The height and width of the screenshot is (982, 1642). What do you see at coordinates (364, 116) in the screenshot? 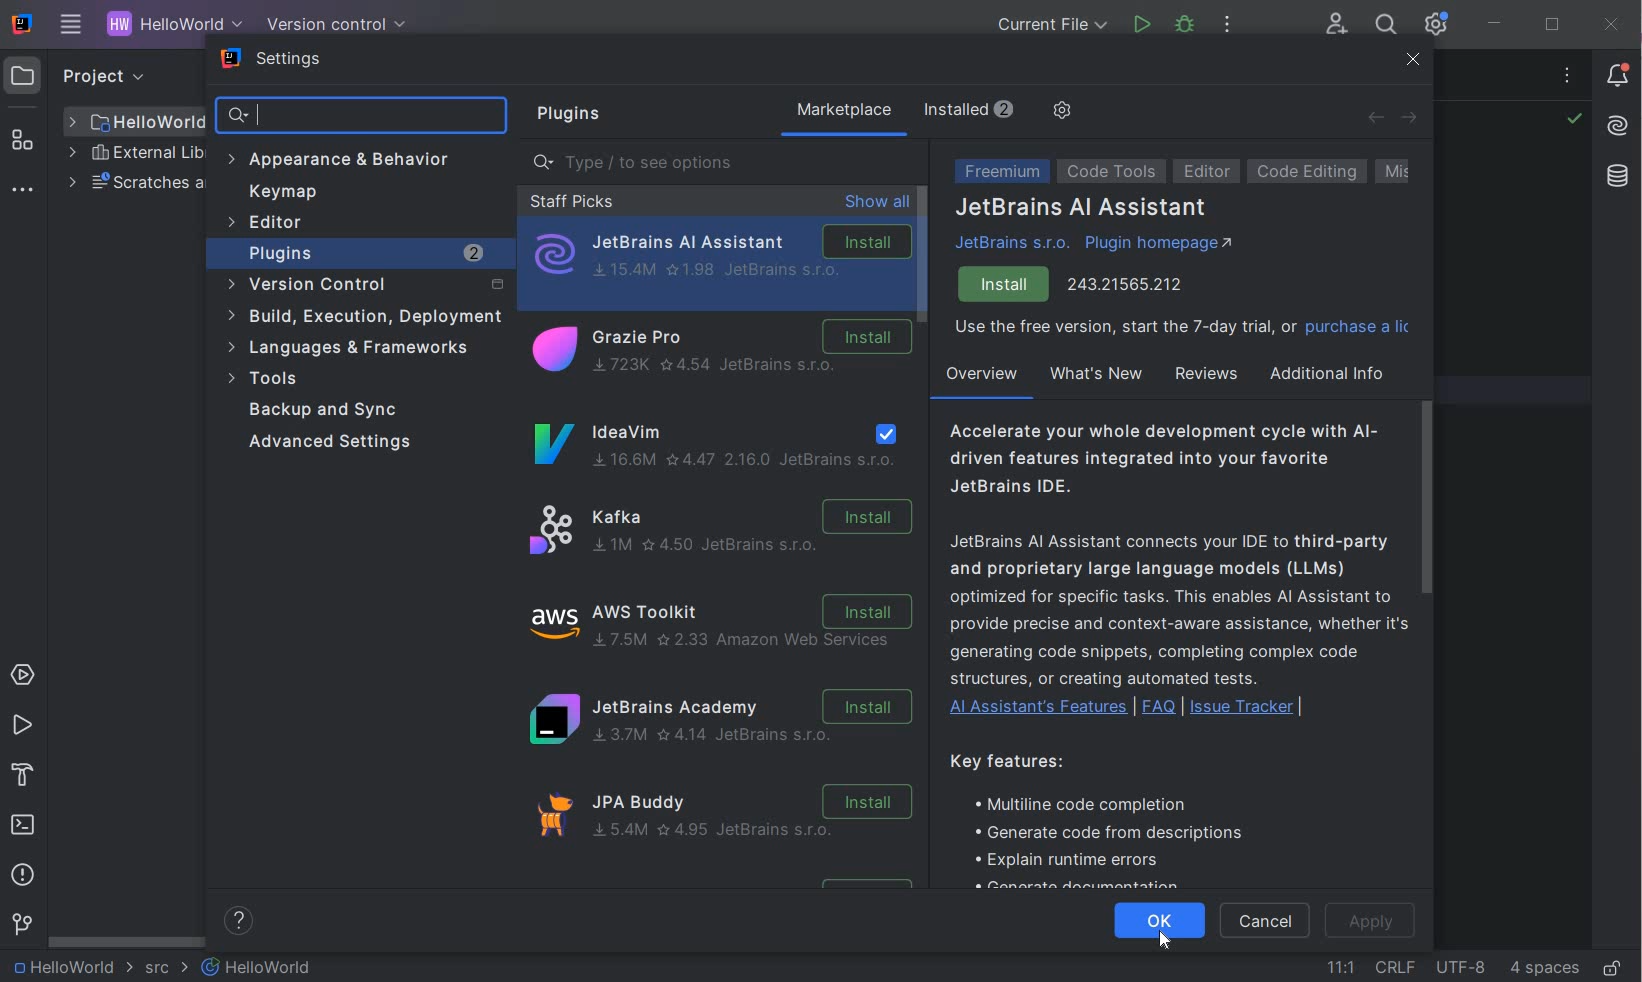
I see `search settings` at bounding box center [364, 116].